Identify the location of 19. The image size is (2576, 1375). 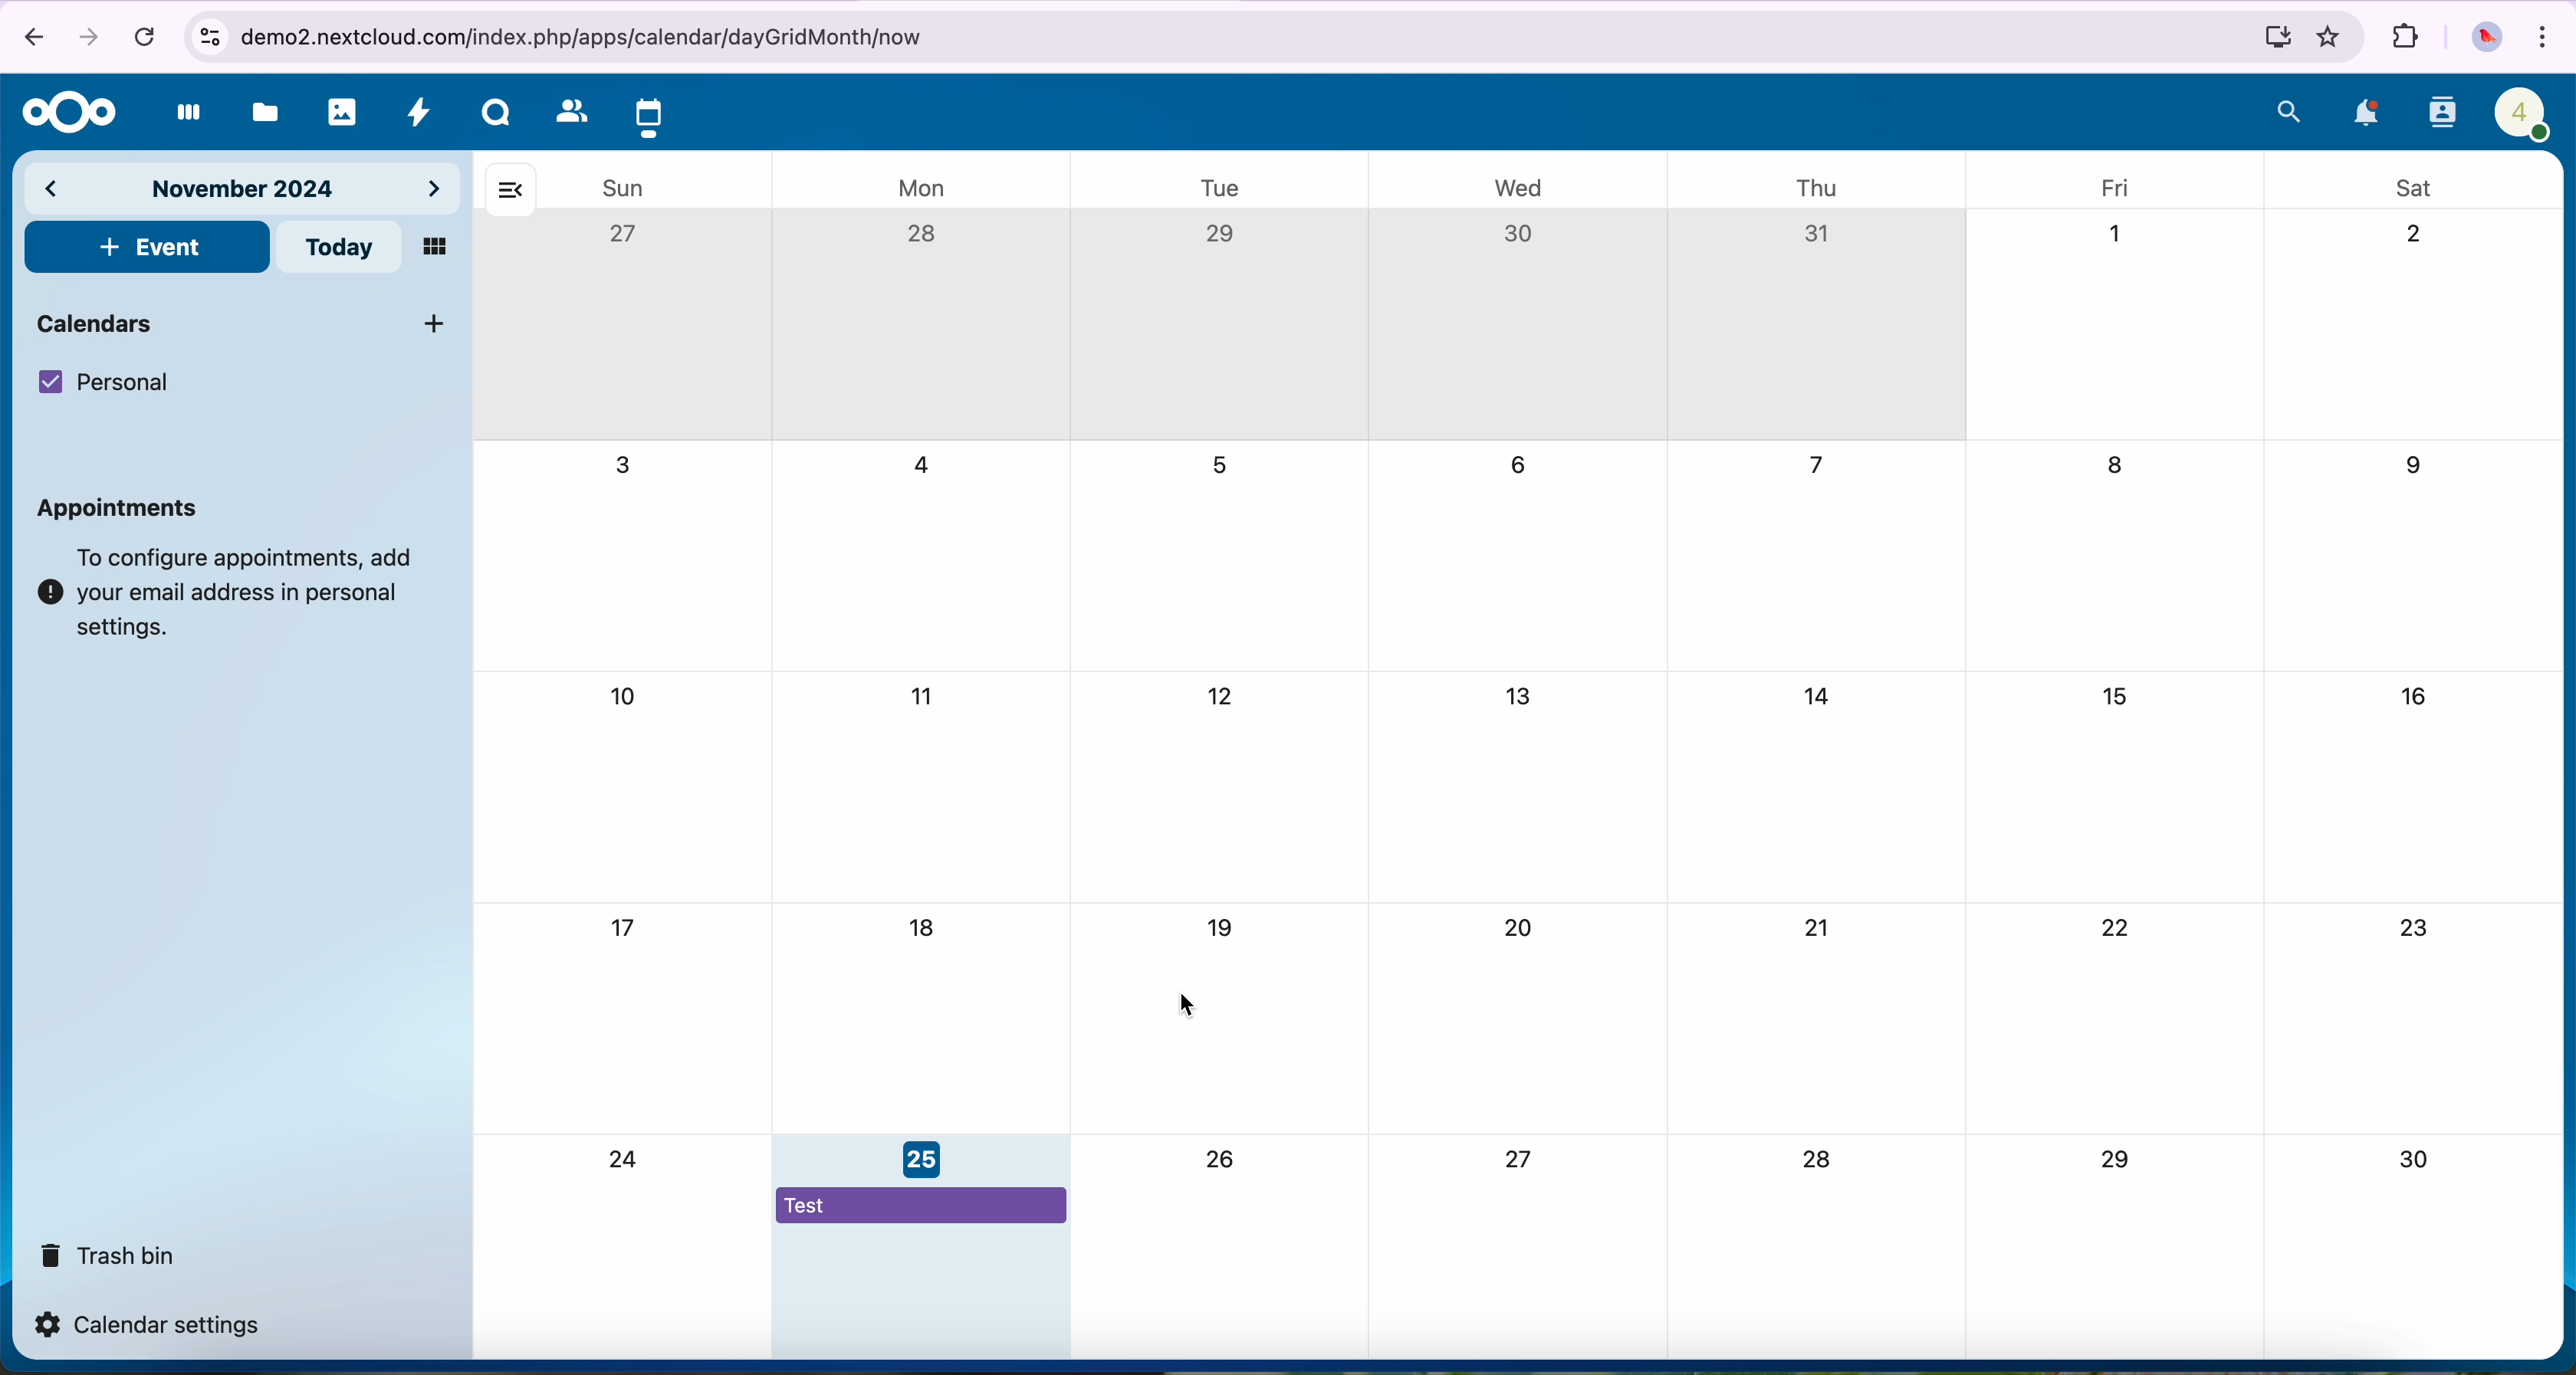
(1225, 928).